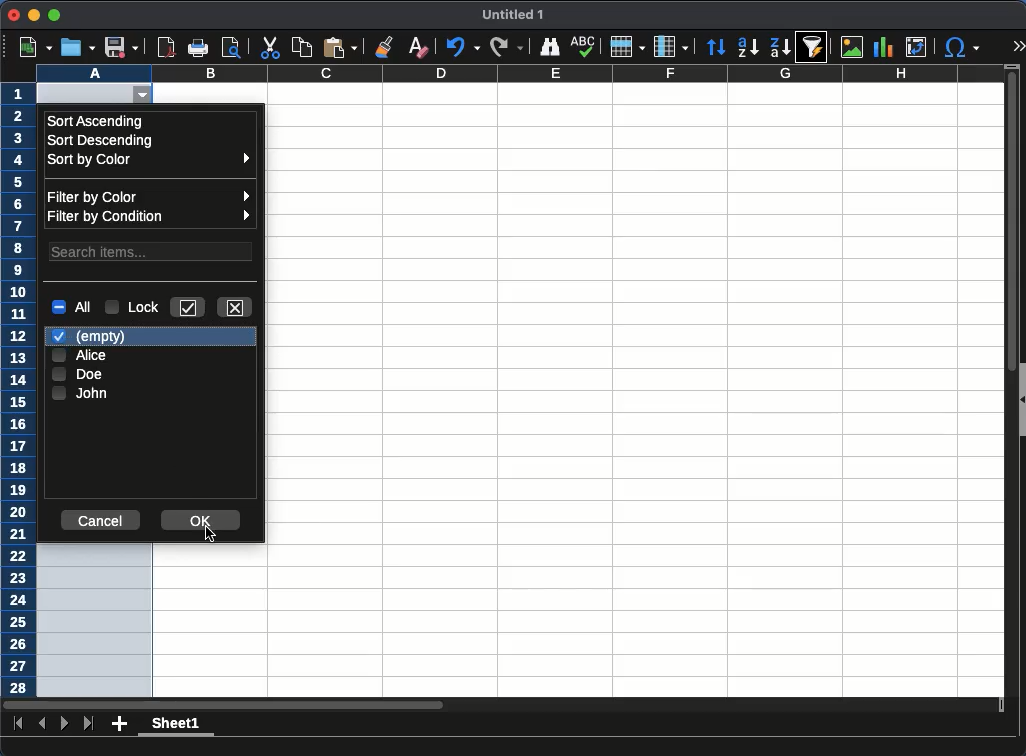 Image resolution: width=1026 pixels, height=756 pixels. Describe the element at coordinates (92, 335) in the screenshot. I see `empty` at that location.